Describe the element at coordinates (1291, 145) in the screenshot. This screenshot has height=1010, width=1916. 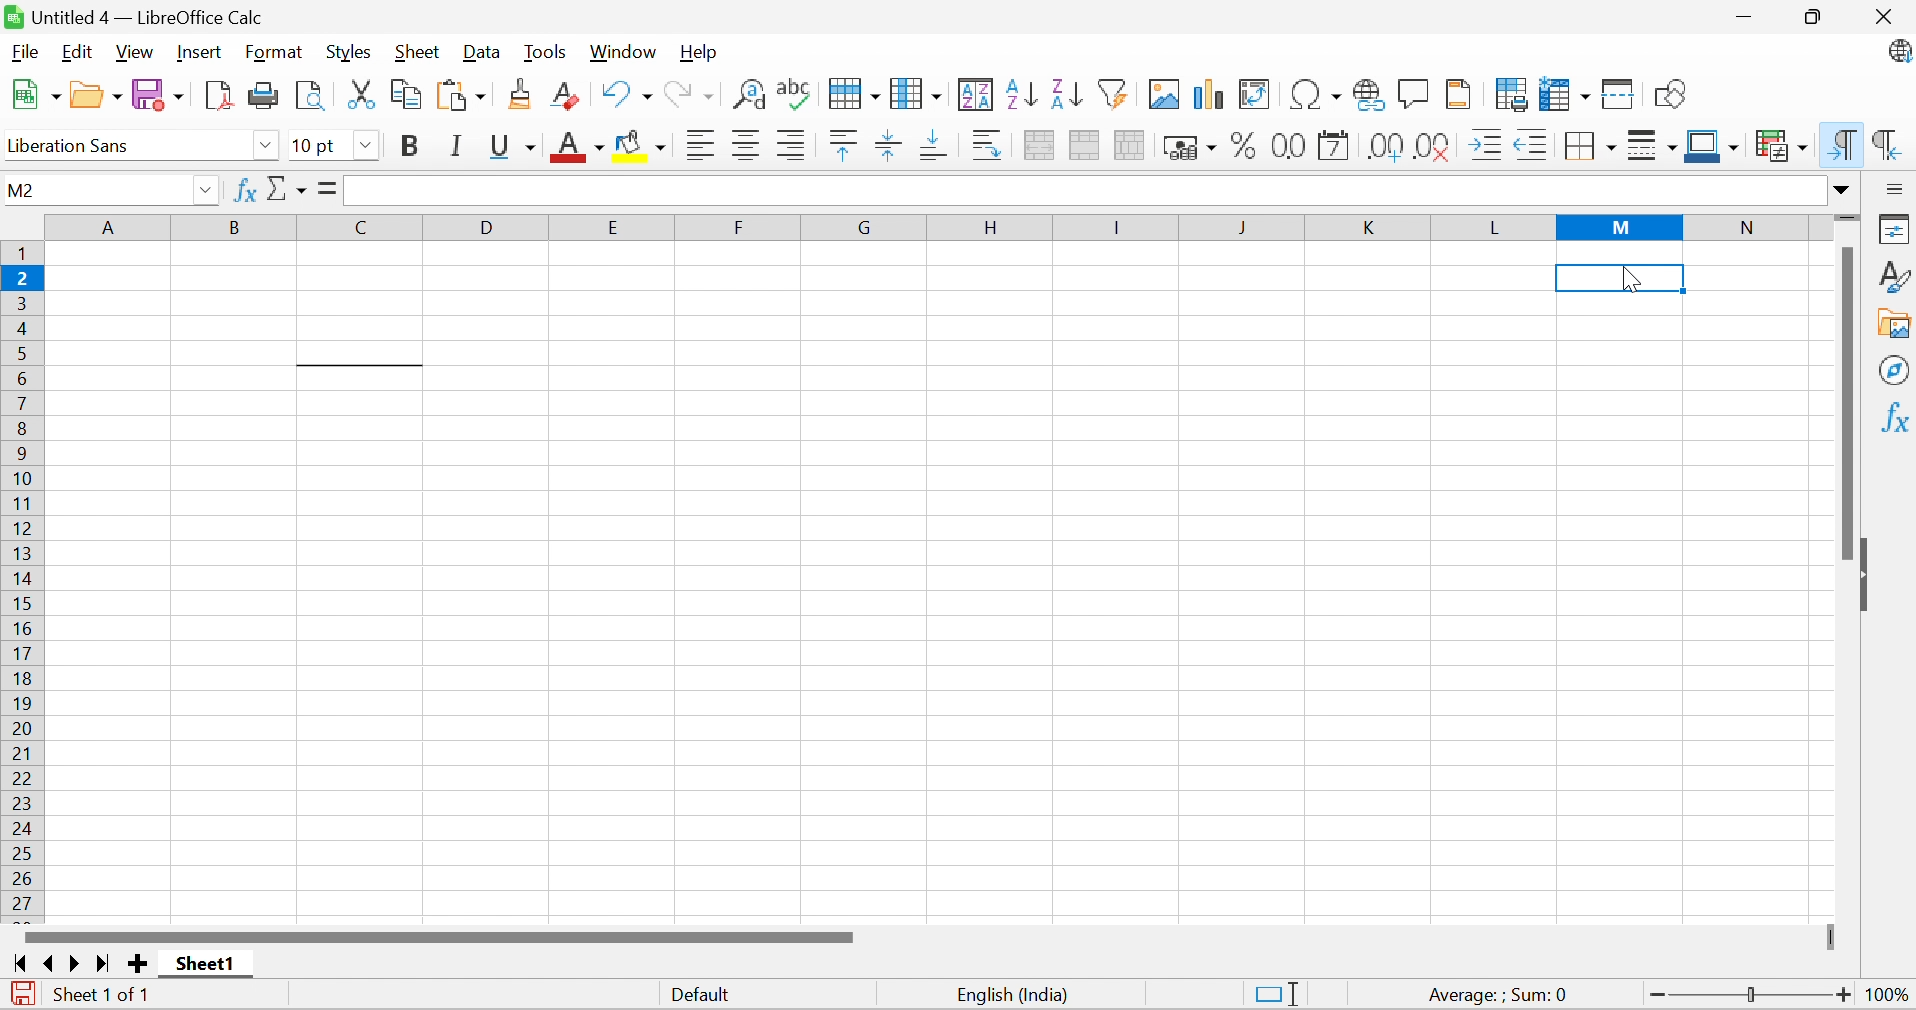
I see `Format as number` at that location.